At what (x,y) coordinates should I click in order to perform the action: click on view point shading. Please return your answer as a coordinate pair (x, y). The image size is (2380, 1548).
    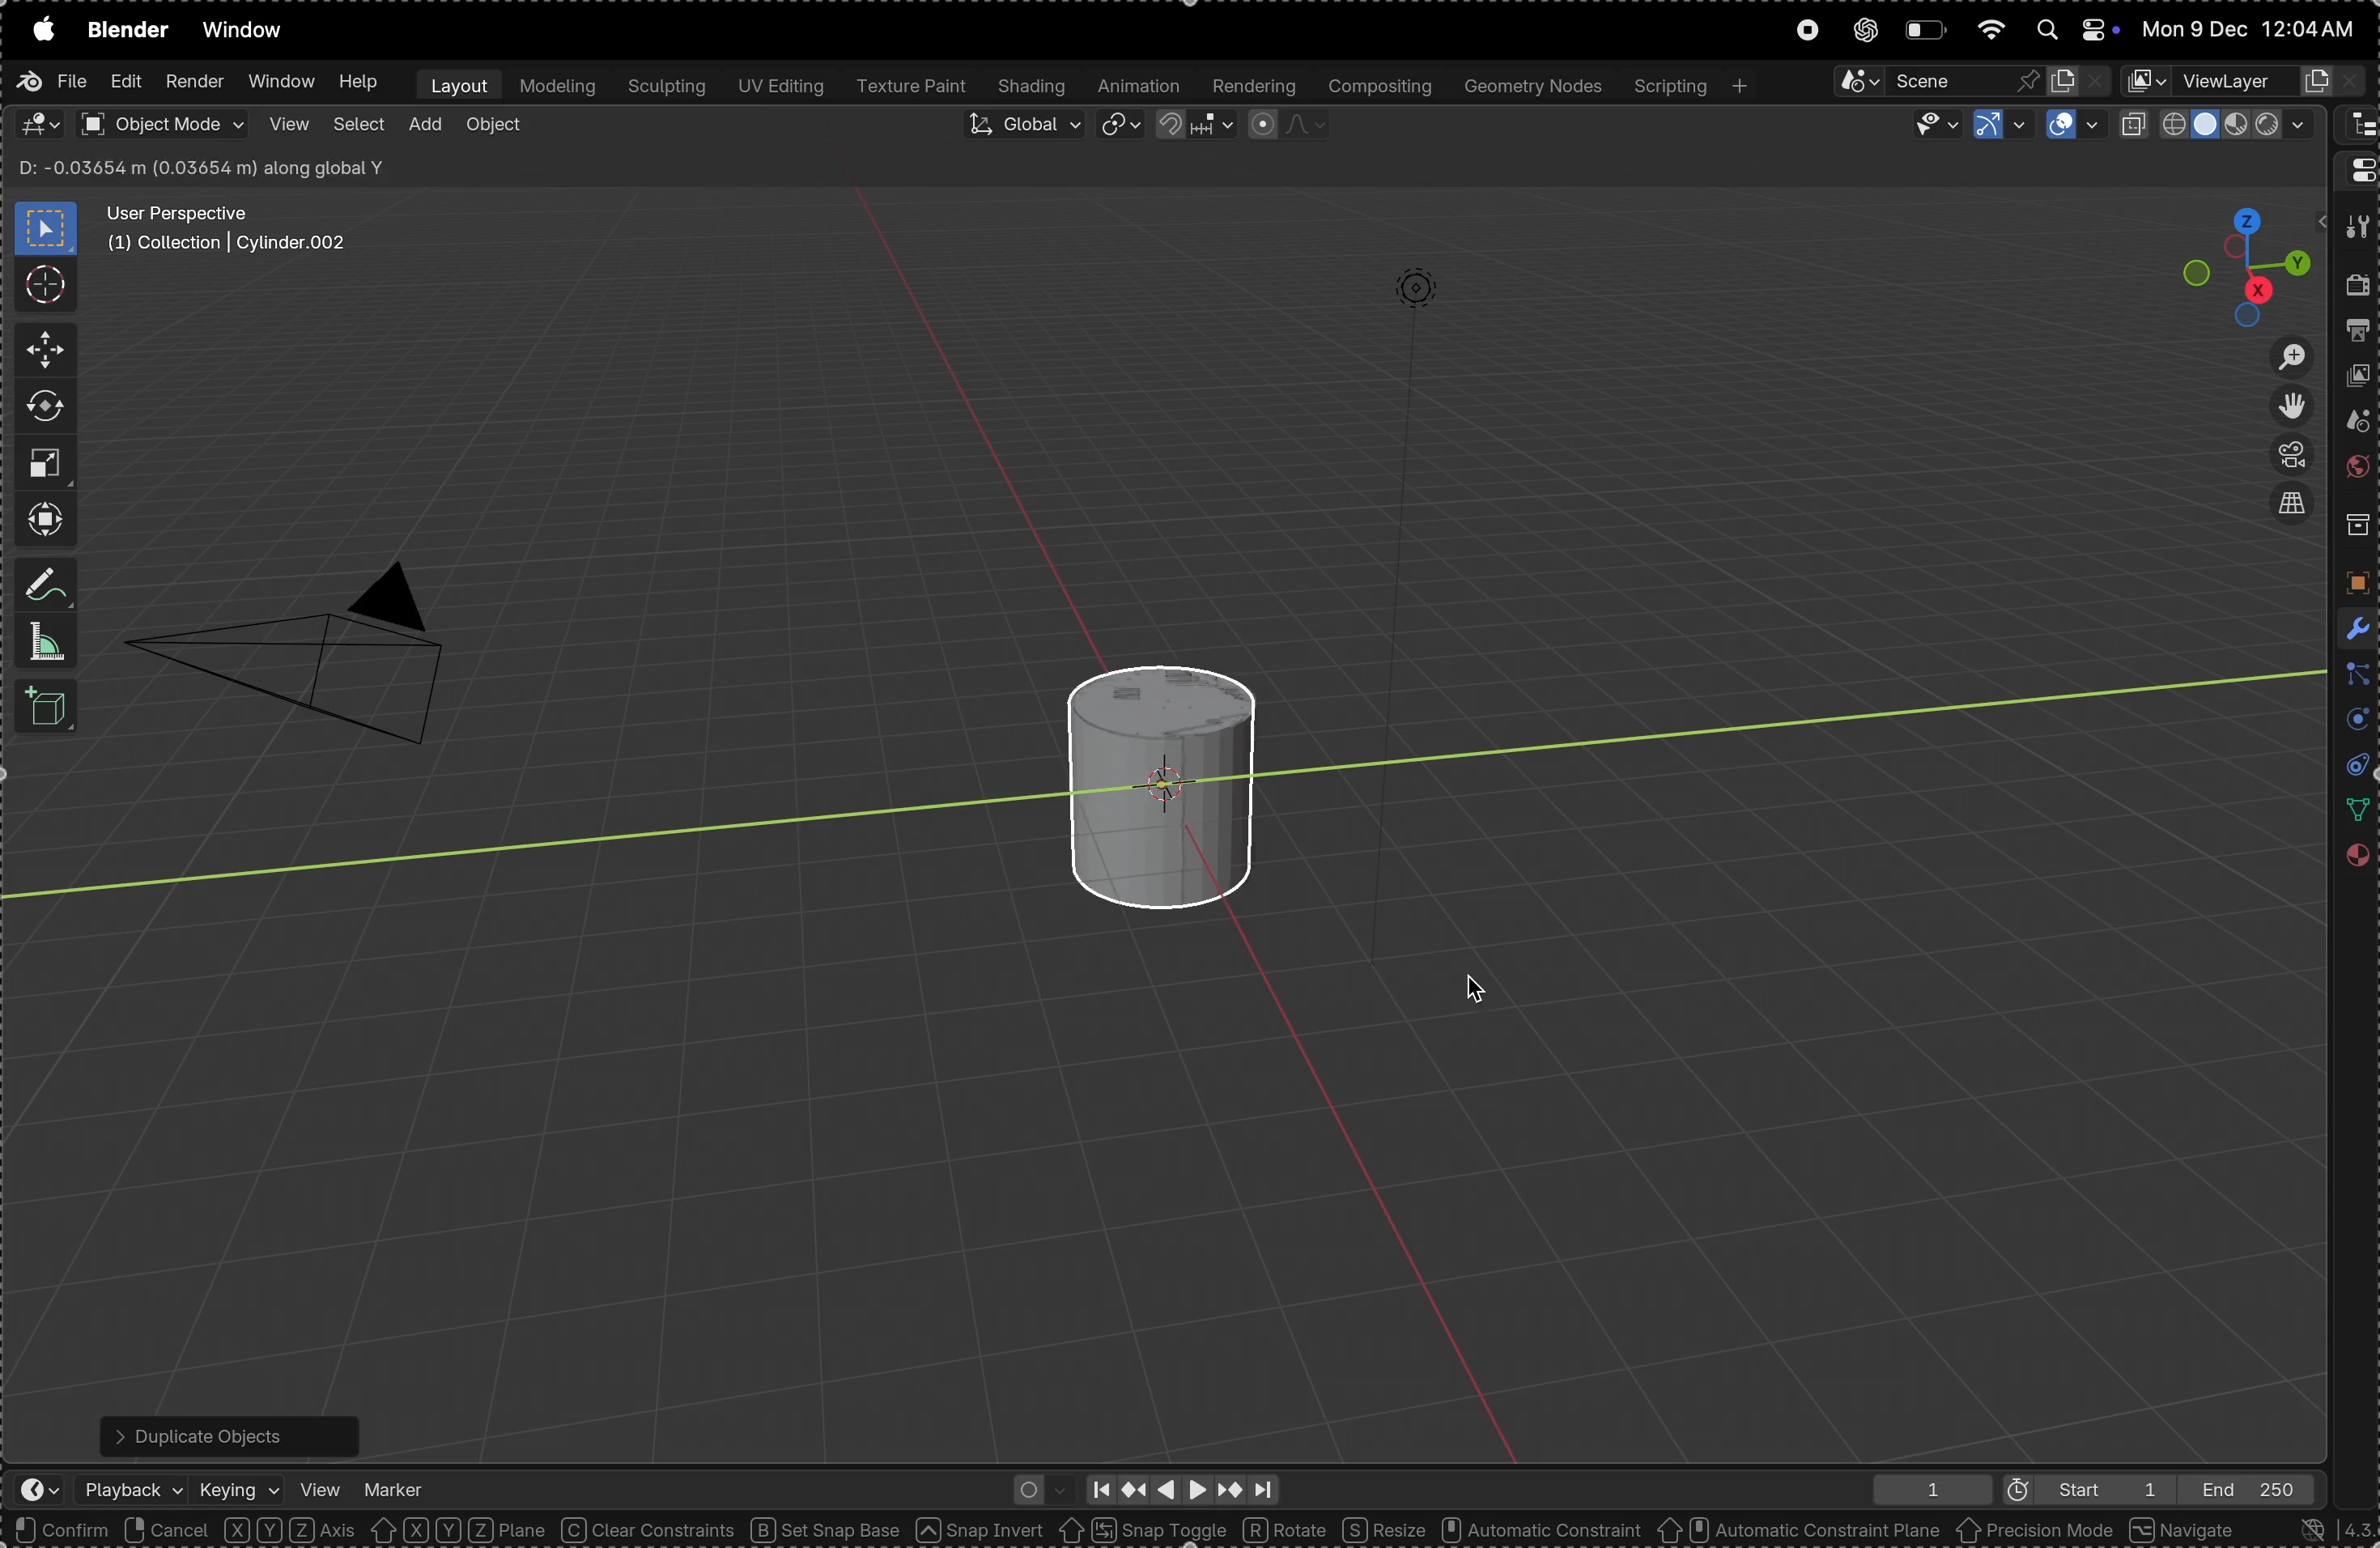
    Looking at the image, I should click on (2220, 125).